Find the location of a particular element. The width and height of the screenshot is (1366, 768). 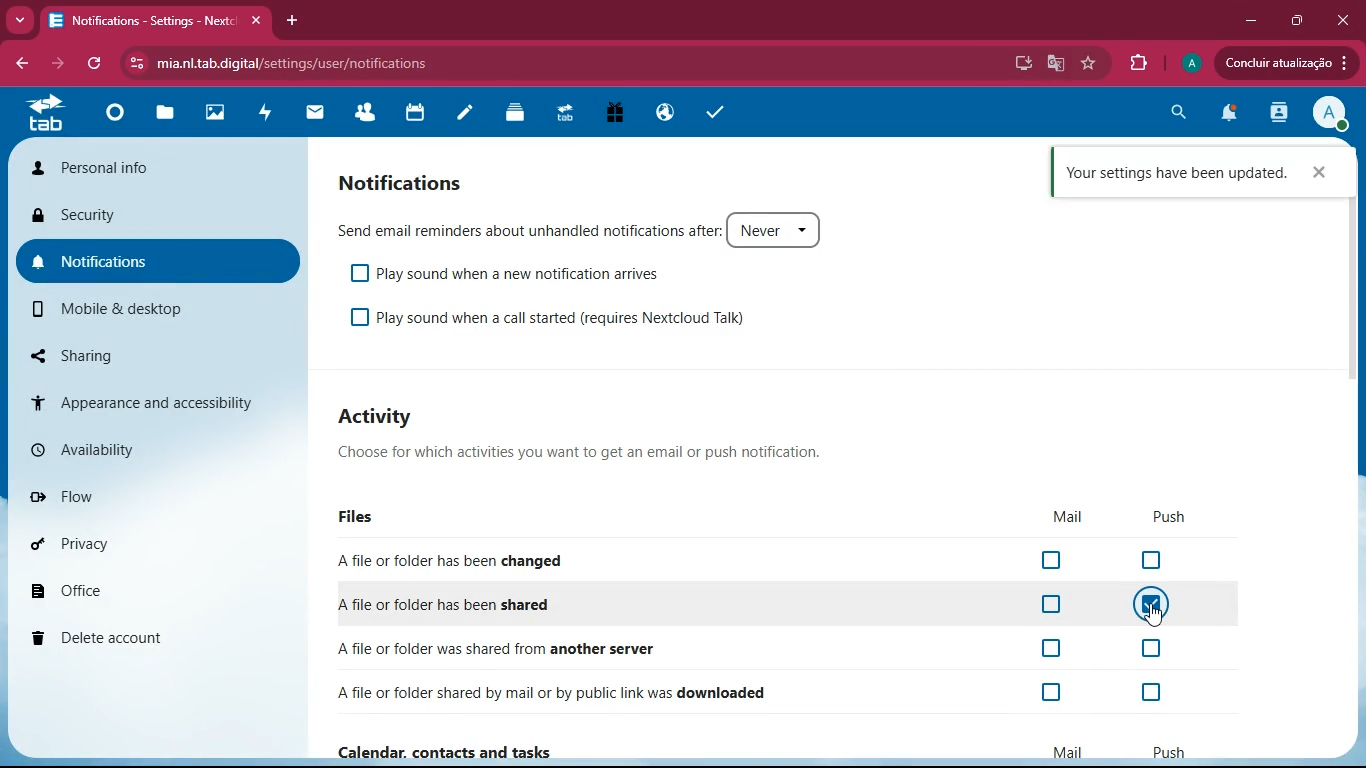

never is located at coordinates (776, 229).